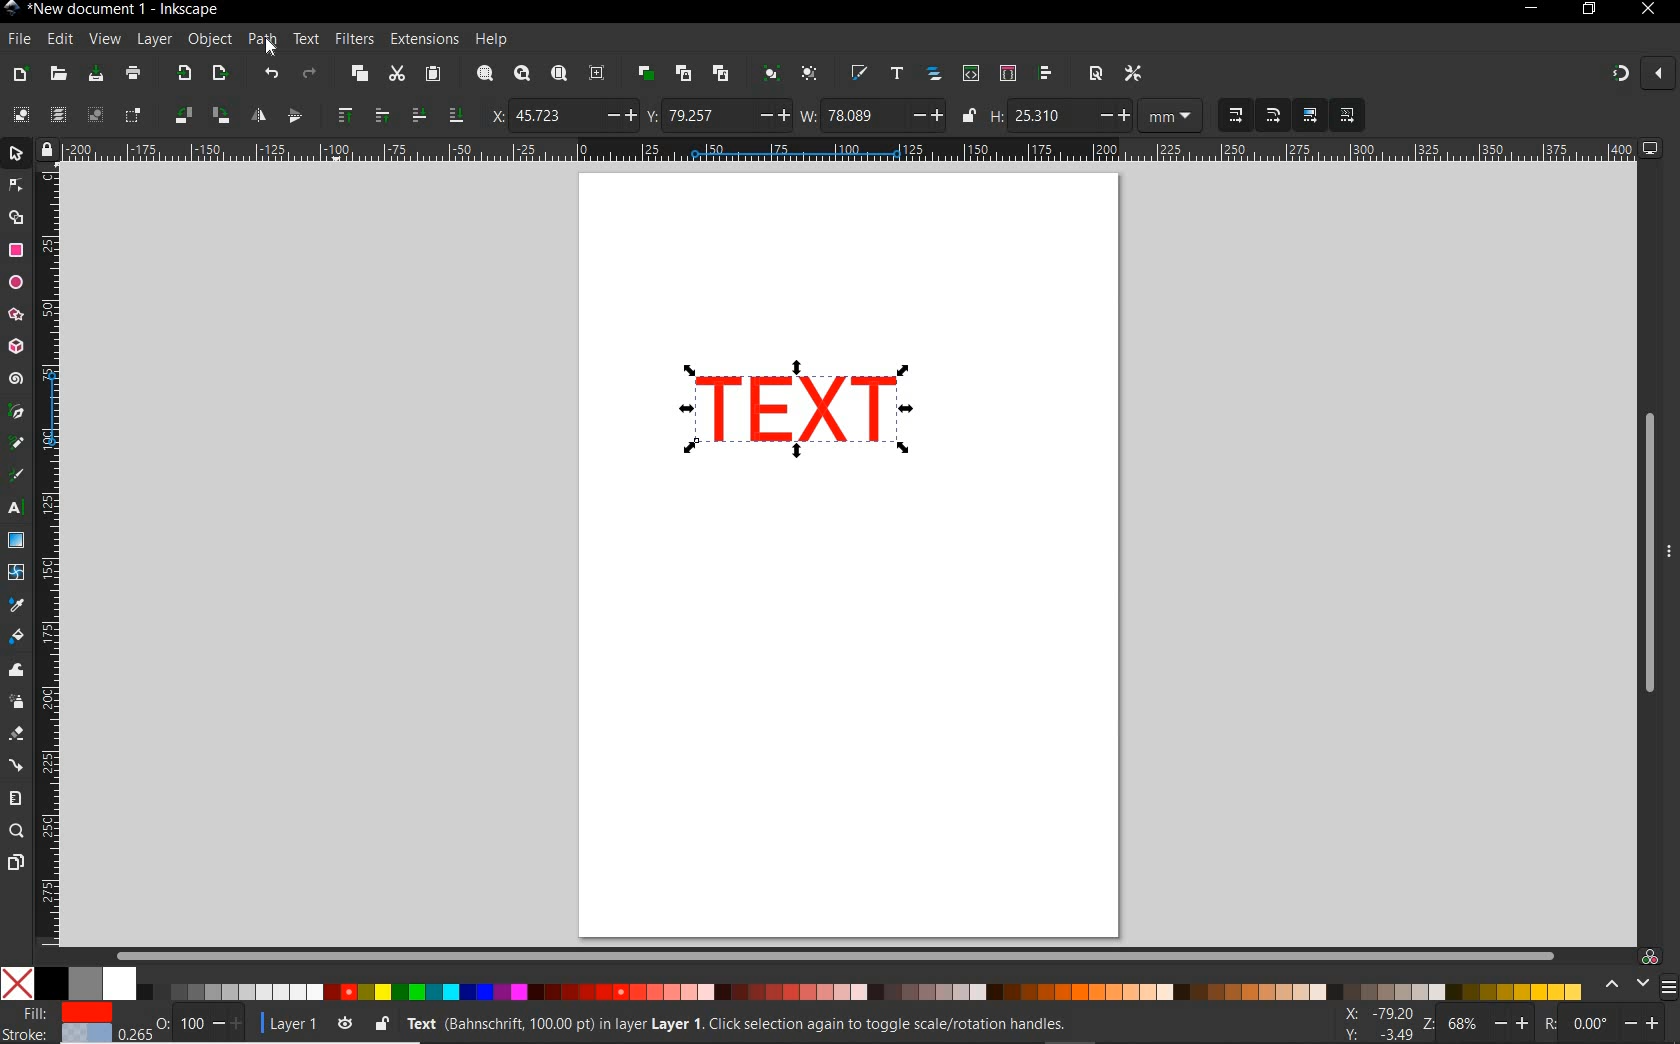 This screenshot has height=1044, width=1680. What do you see at coordinates (832, 952) in the screenshot?
I see `SCROLLBAR` at bounding box center [832, 952].